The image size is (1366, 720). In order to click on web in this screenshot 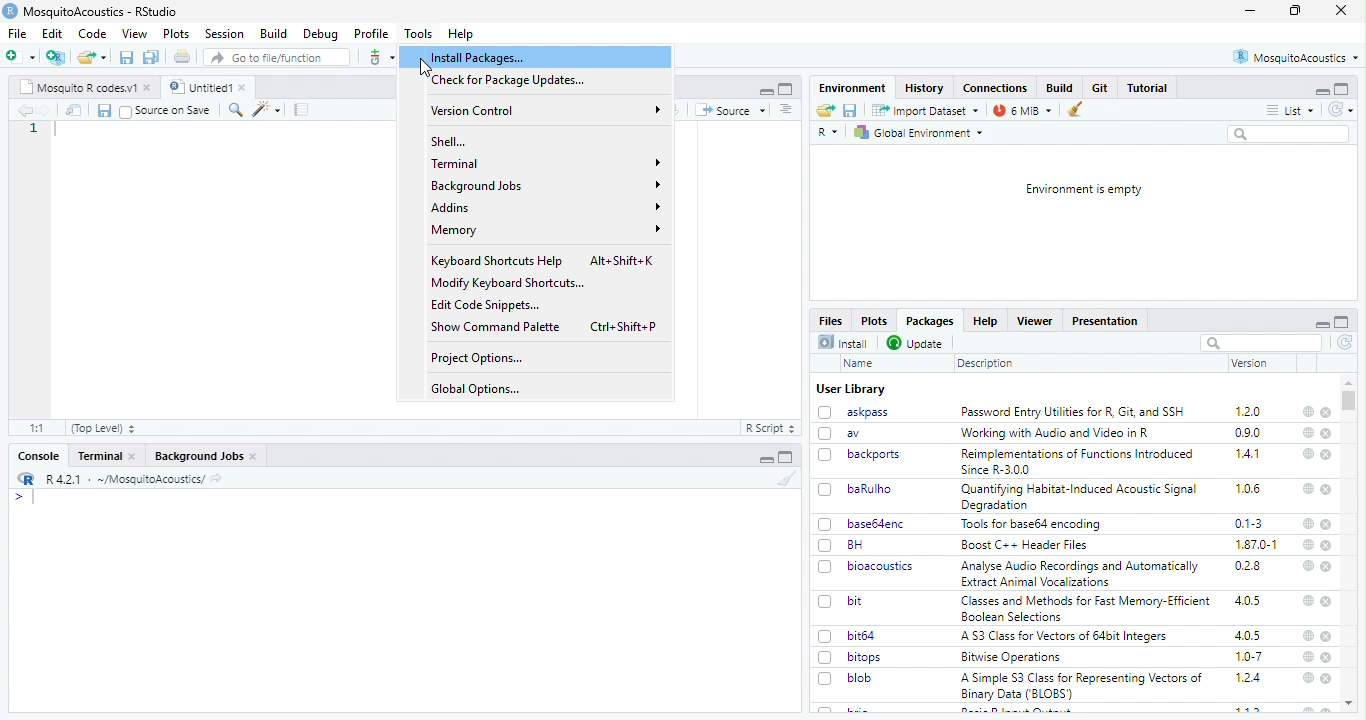, I will do `click(1309, 636)`.